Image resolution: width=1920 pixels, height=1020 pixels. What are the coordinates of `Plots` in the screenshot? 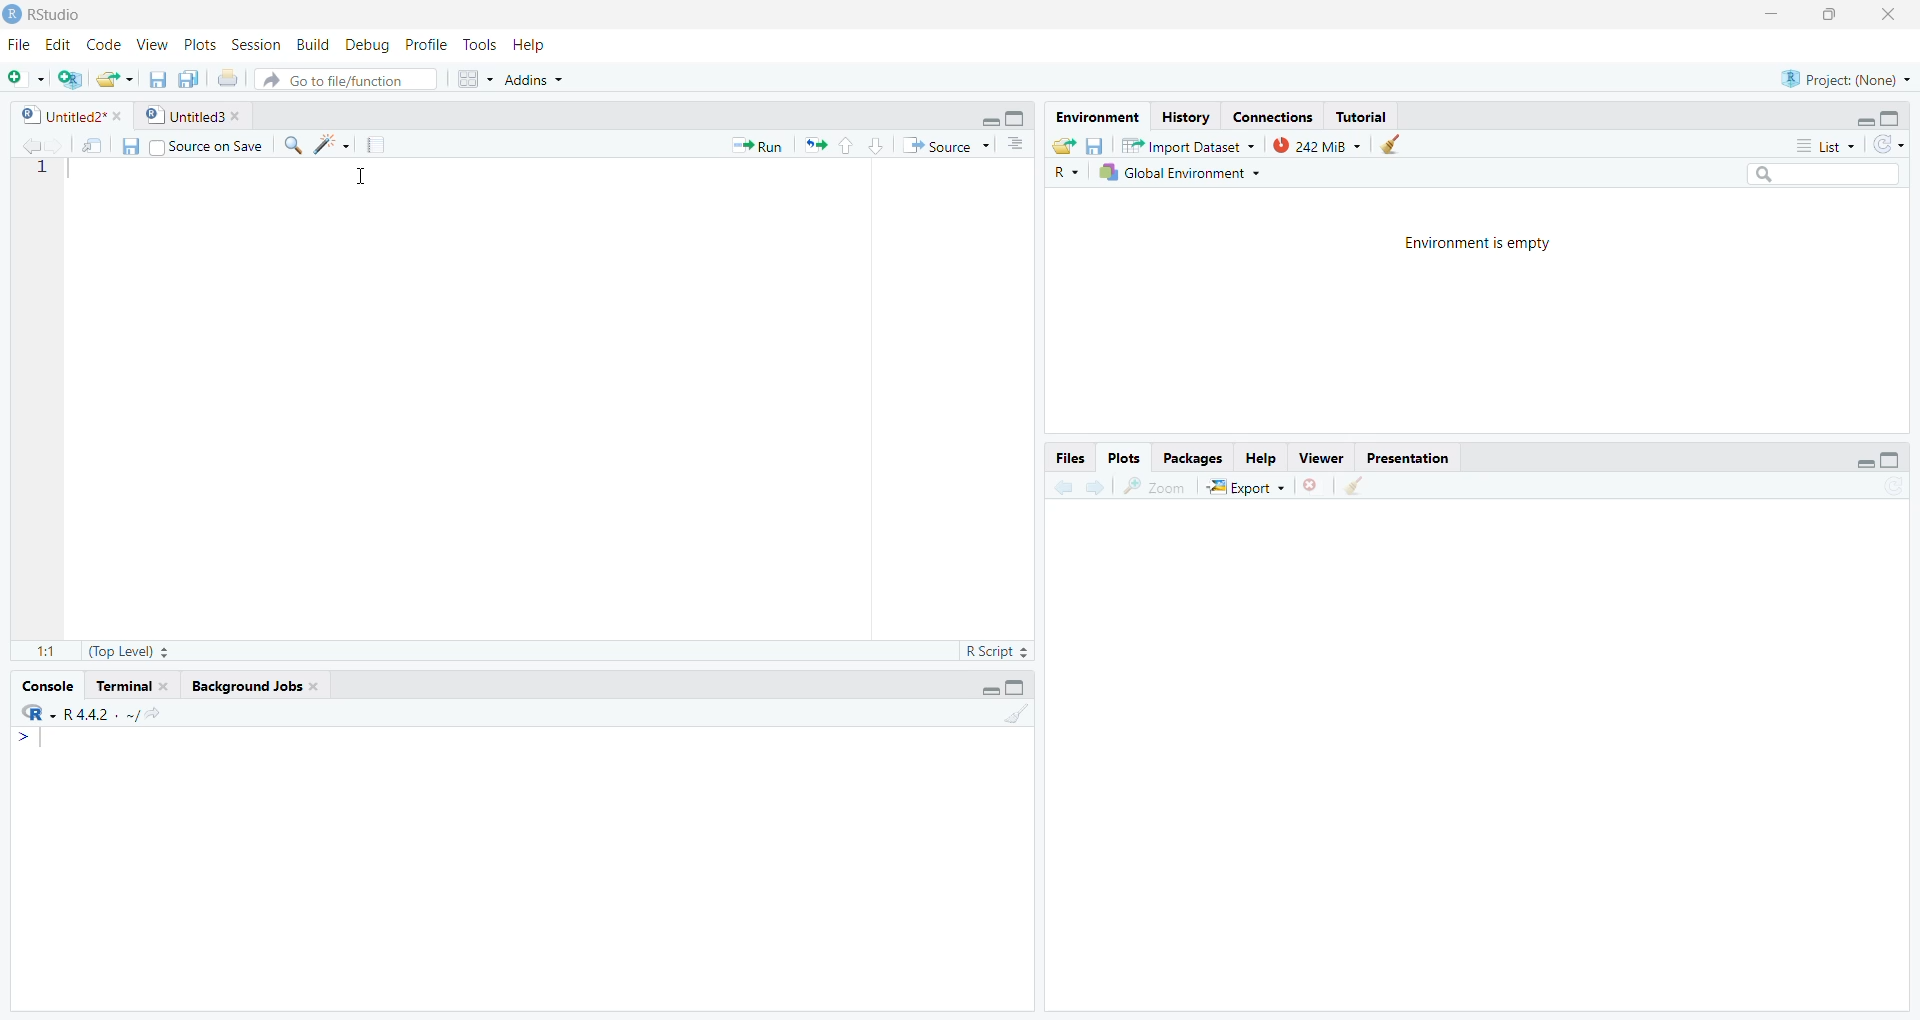 It's located at (202, 44).